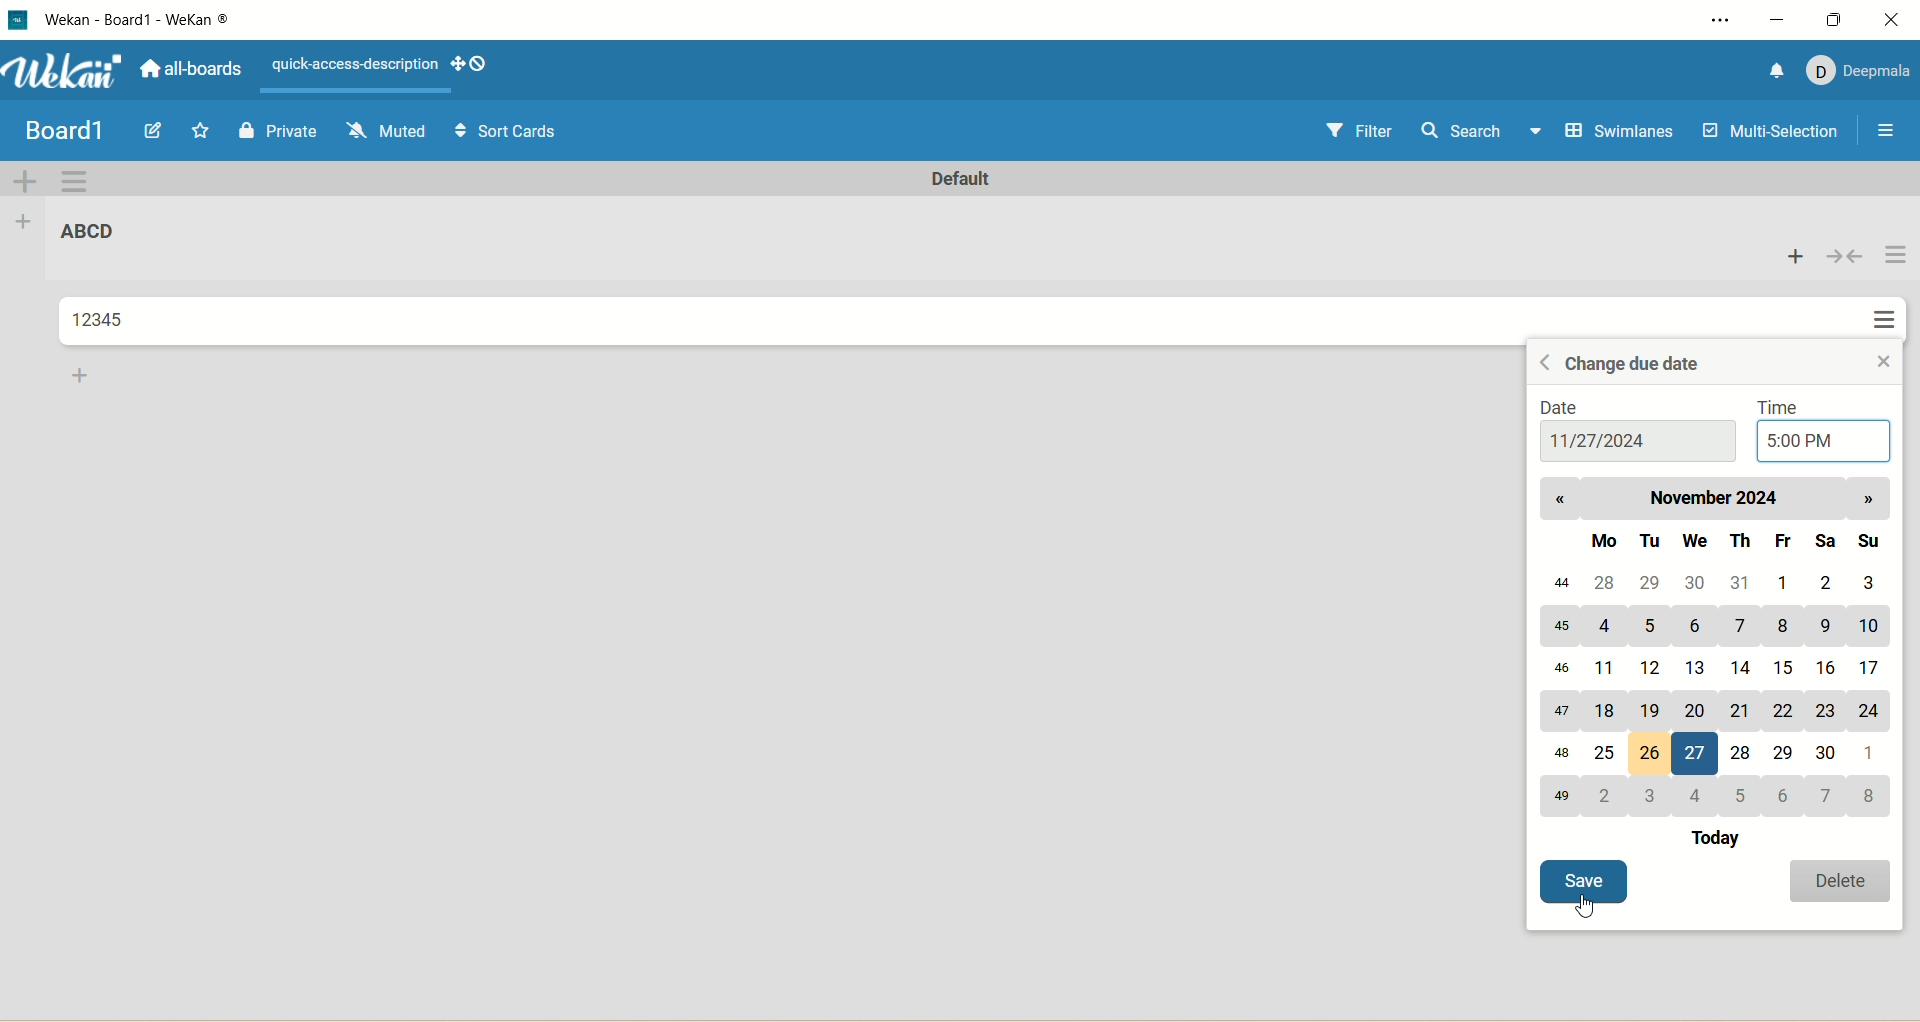  What do you see at coordinates (101, 320) in the screenshot?
I see `card title` at bounding box center [101, 320].